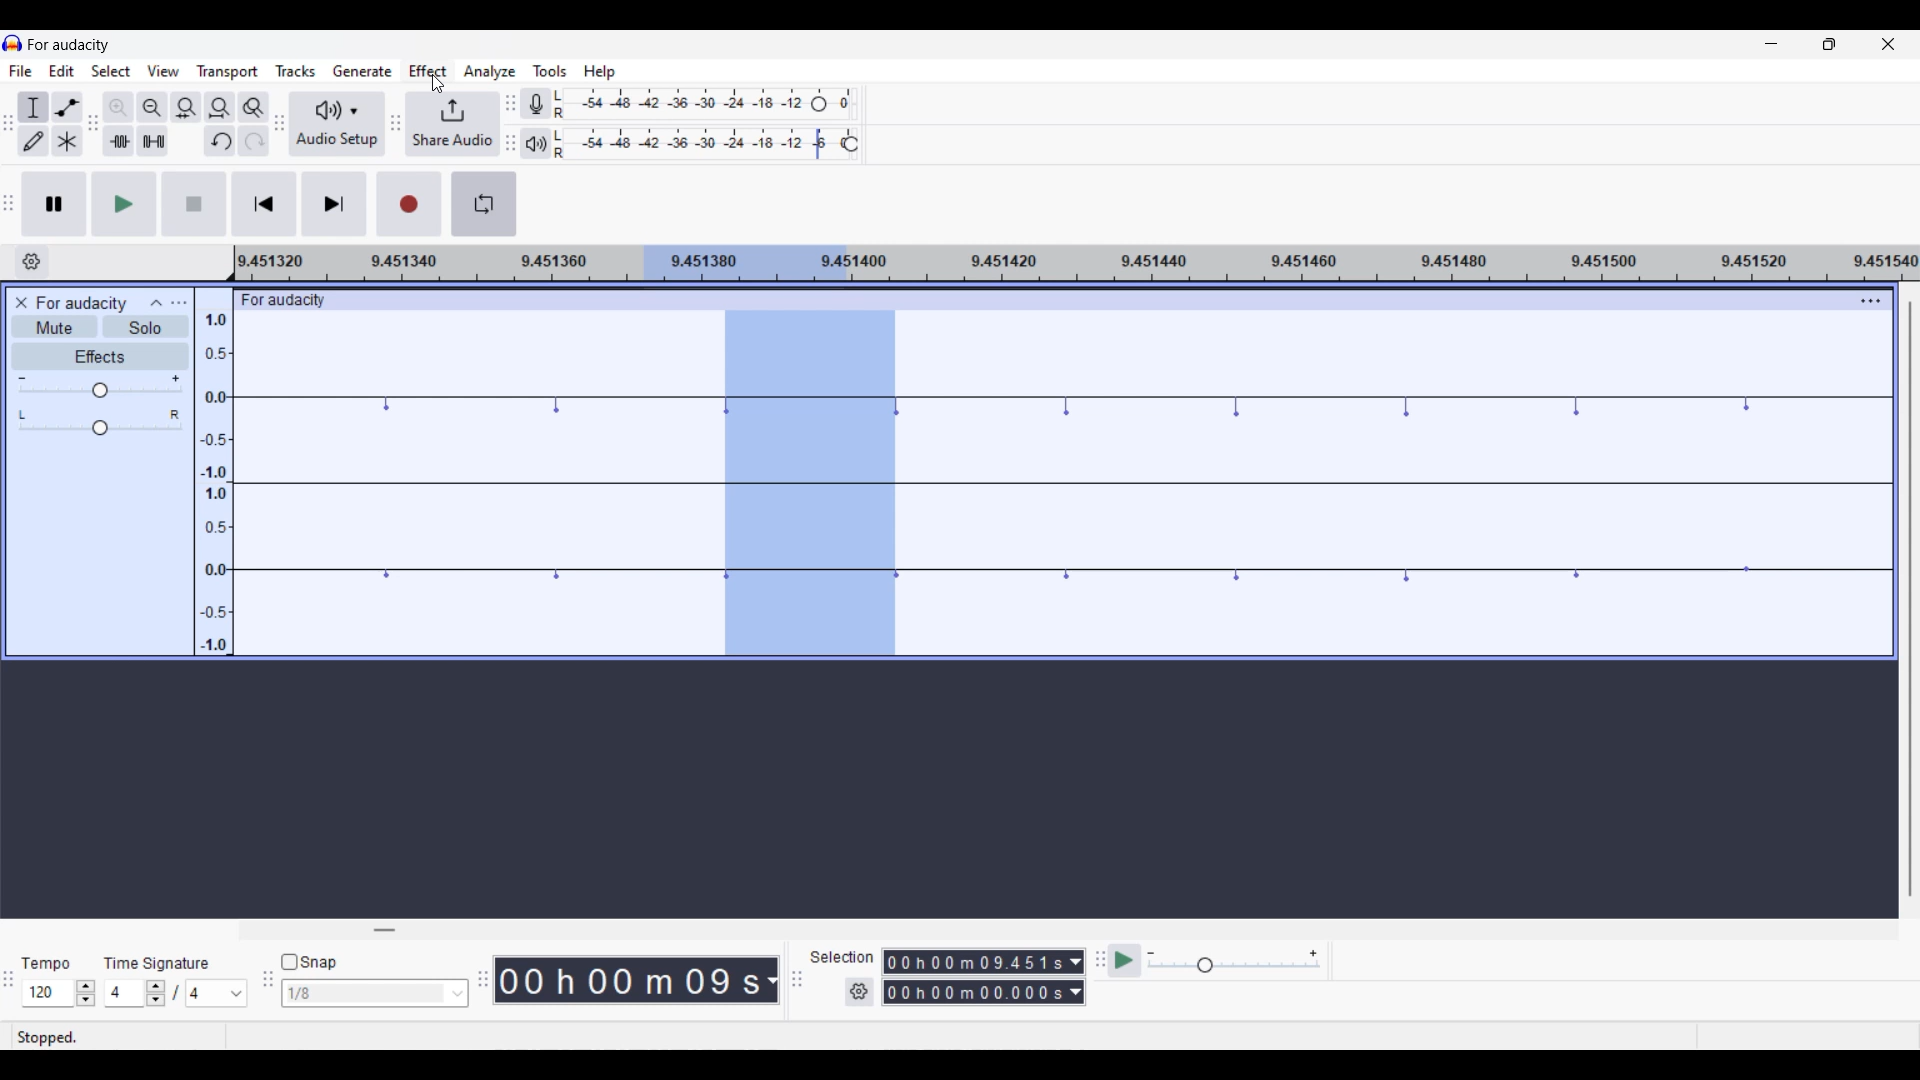 The image size is (1920, 1080). What do you see at coordinates (21, 71) in the screenshot?
I see `File menu` at bounding box center [21, 71].